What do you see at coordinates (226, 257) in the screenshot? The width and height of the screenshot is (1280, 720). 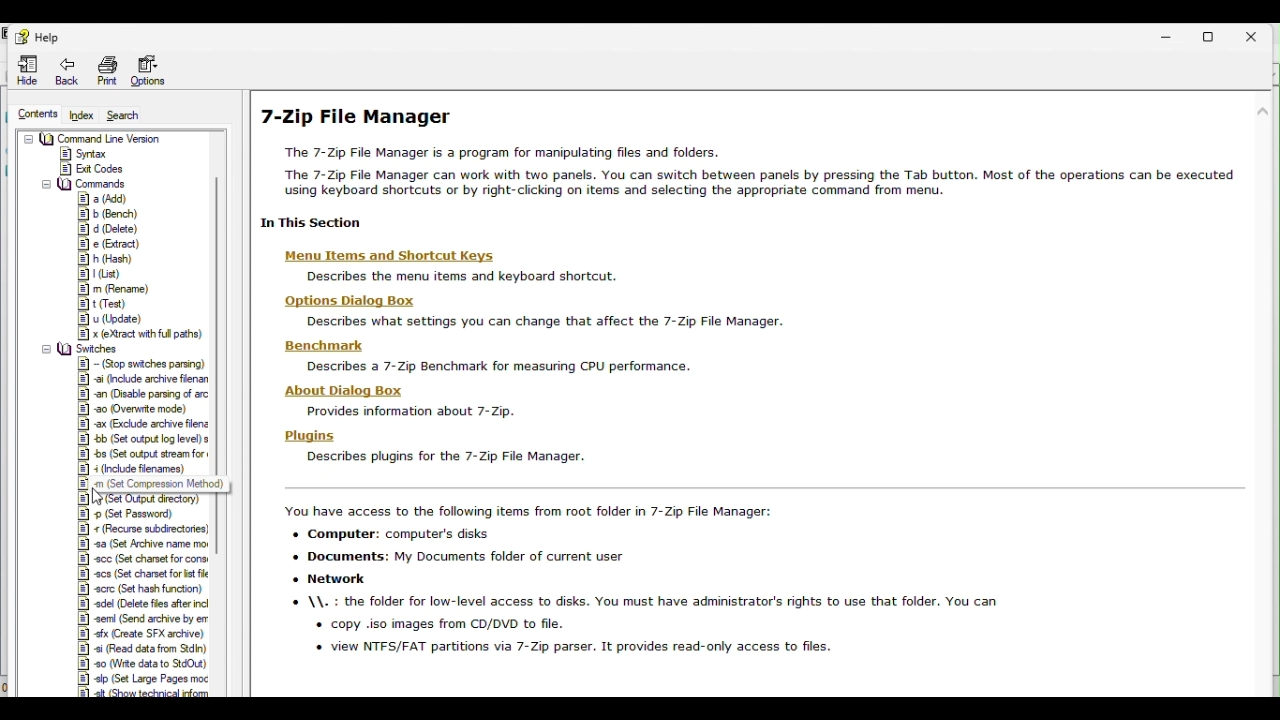 I see `scrollbar` at bounding box center [226, 257].